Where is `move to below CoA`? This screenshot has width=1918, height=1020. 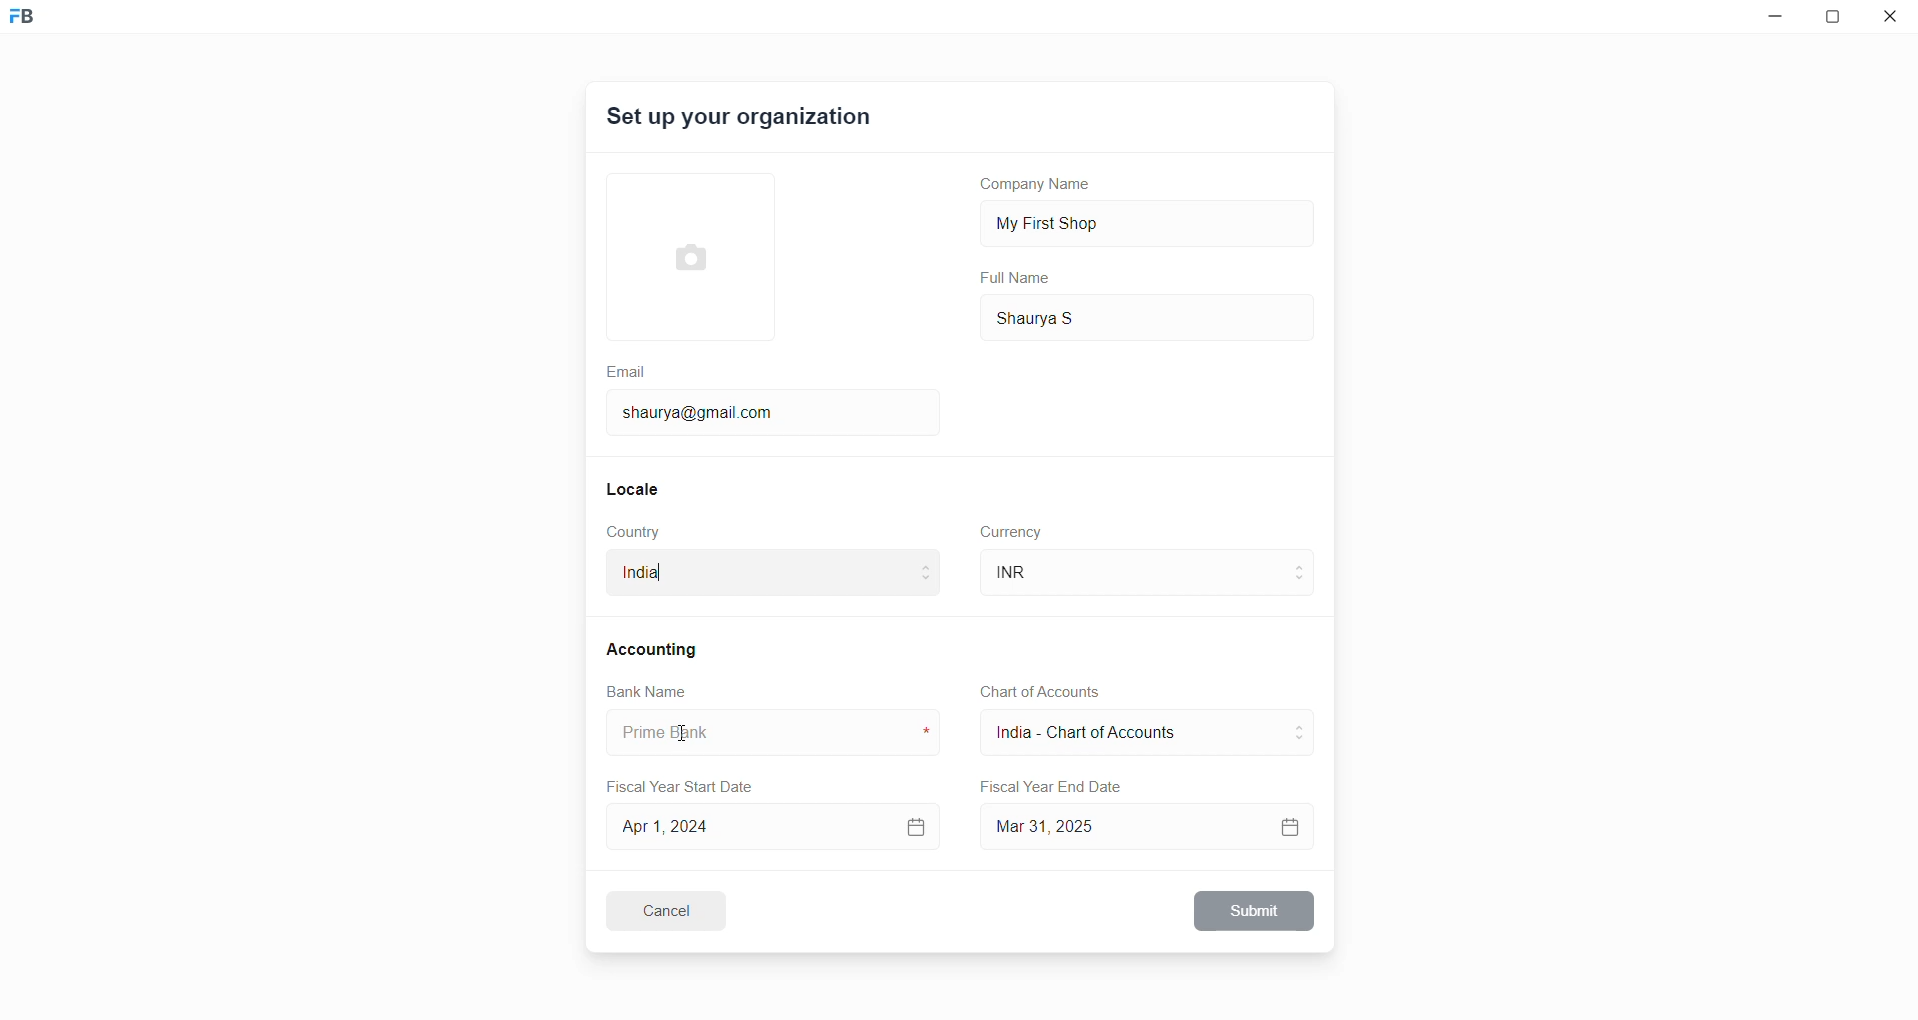 move to below CoA is located at coordinates (1301, 742).